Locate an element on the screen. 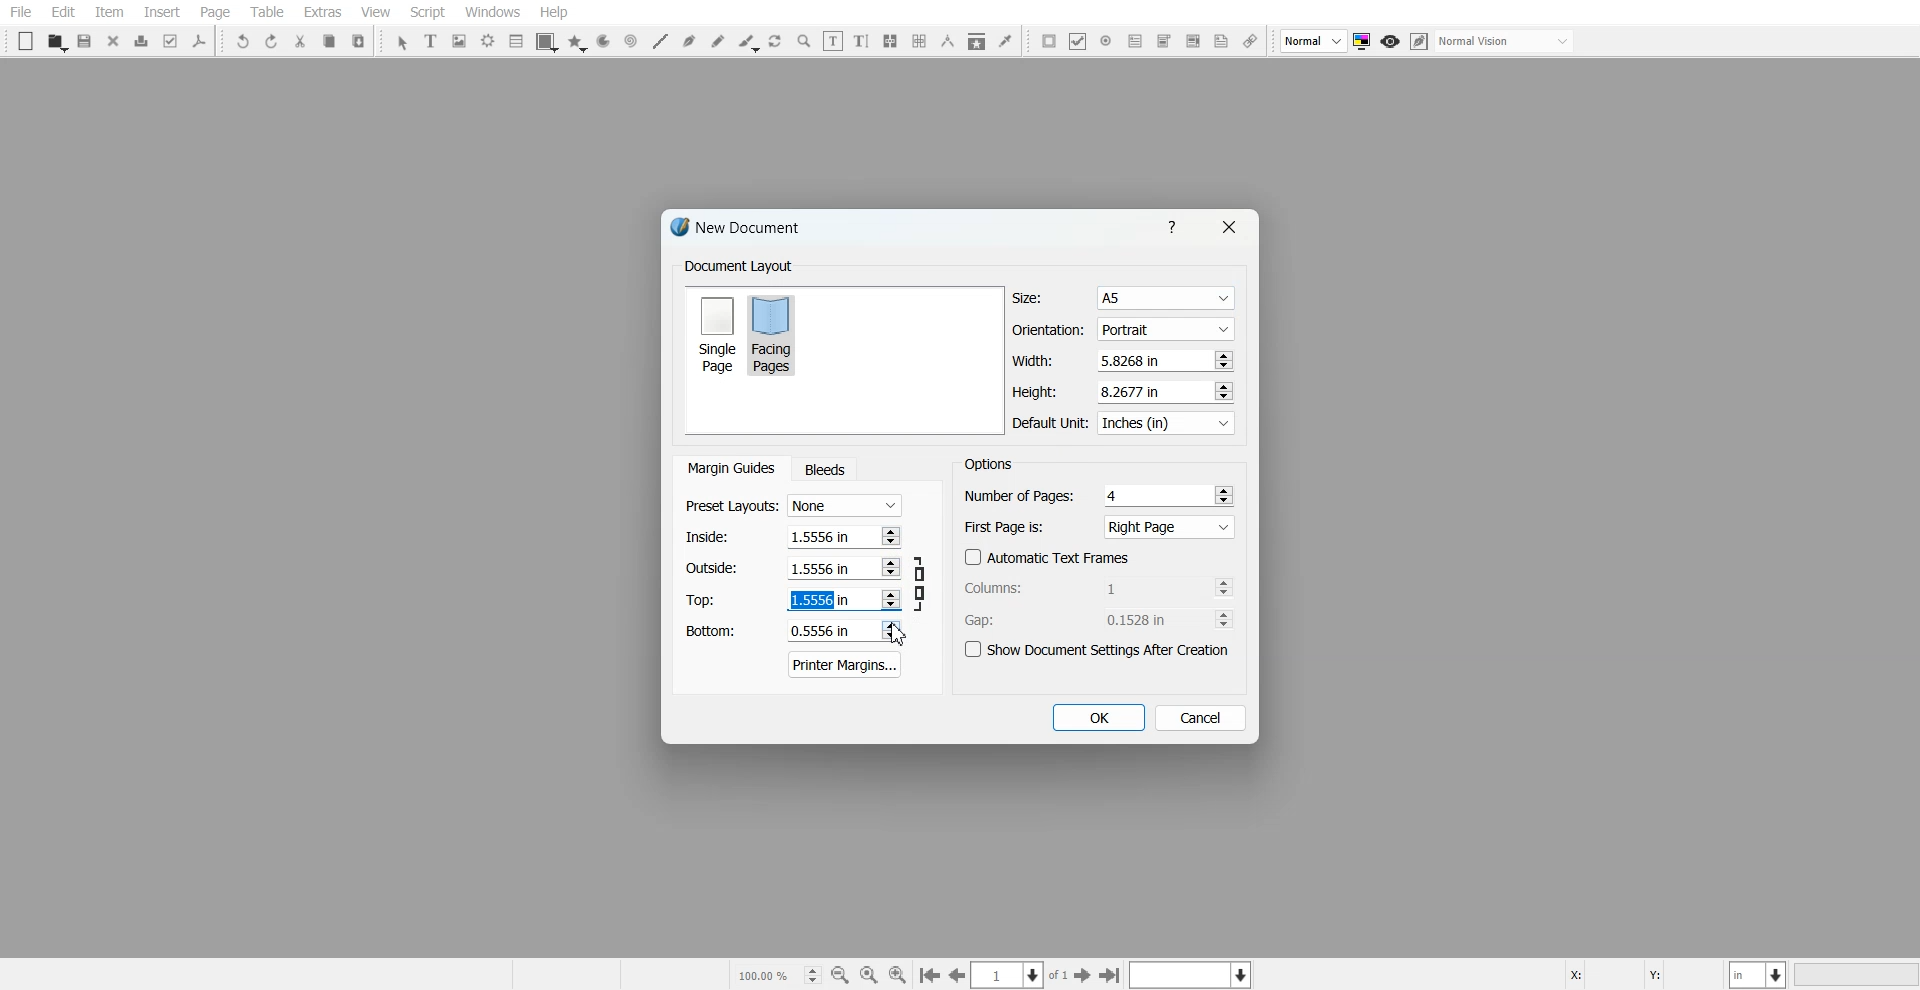 The width and height of the screenshot is (1920, 990). Script is located at coordinates (428, 12).